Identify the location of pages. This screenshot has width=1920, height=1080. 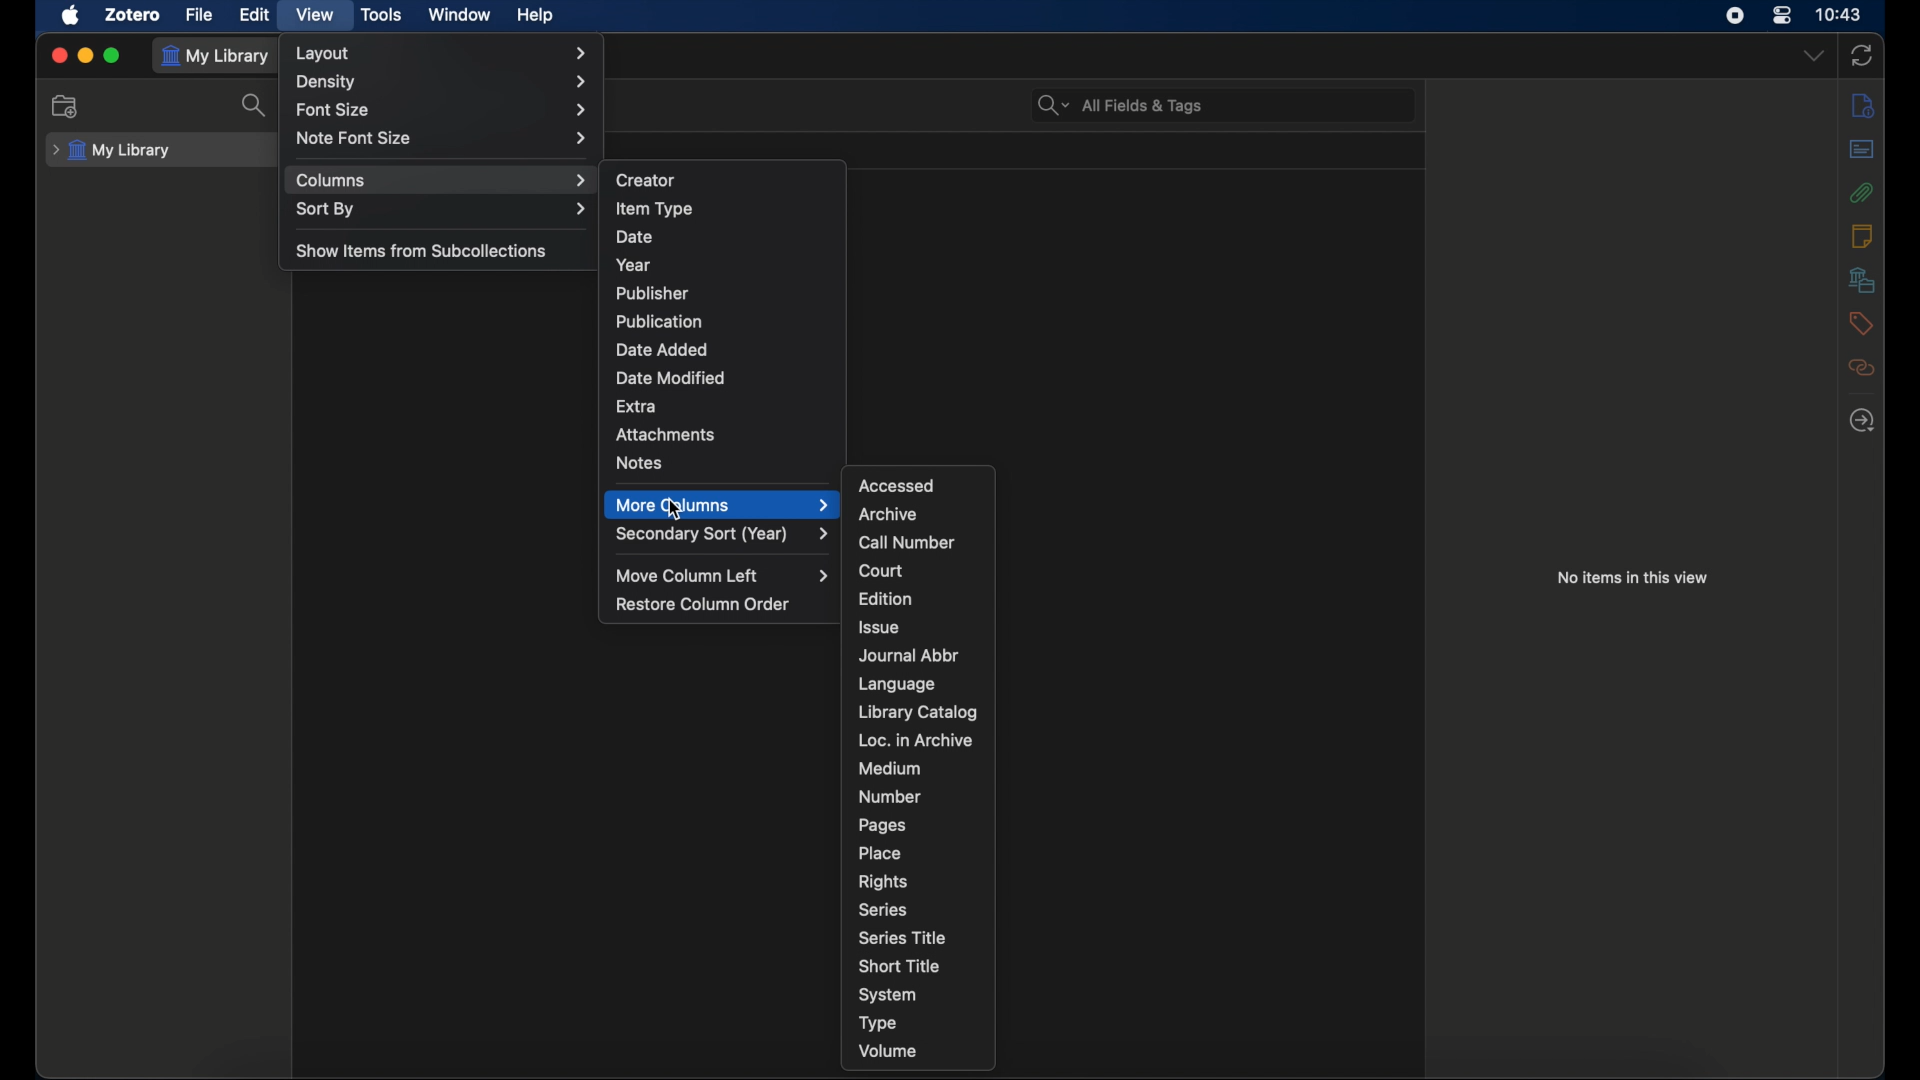
(882, 826).